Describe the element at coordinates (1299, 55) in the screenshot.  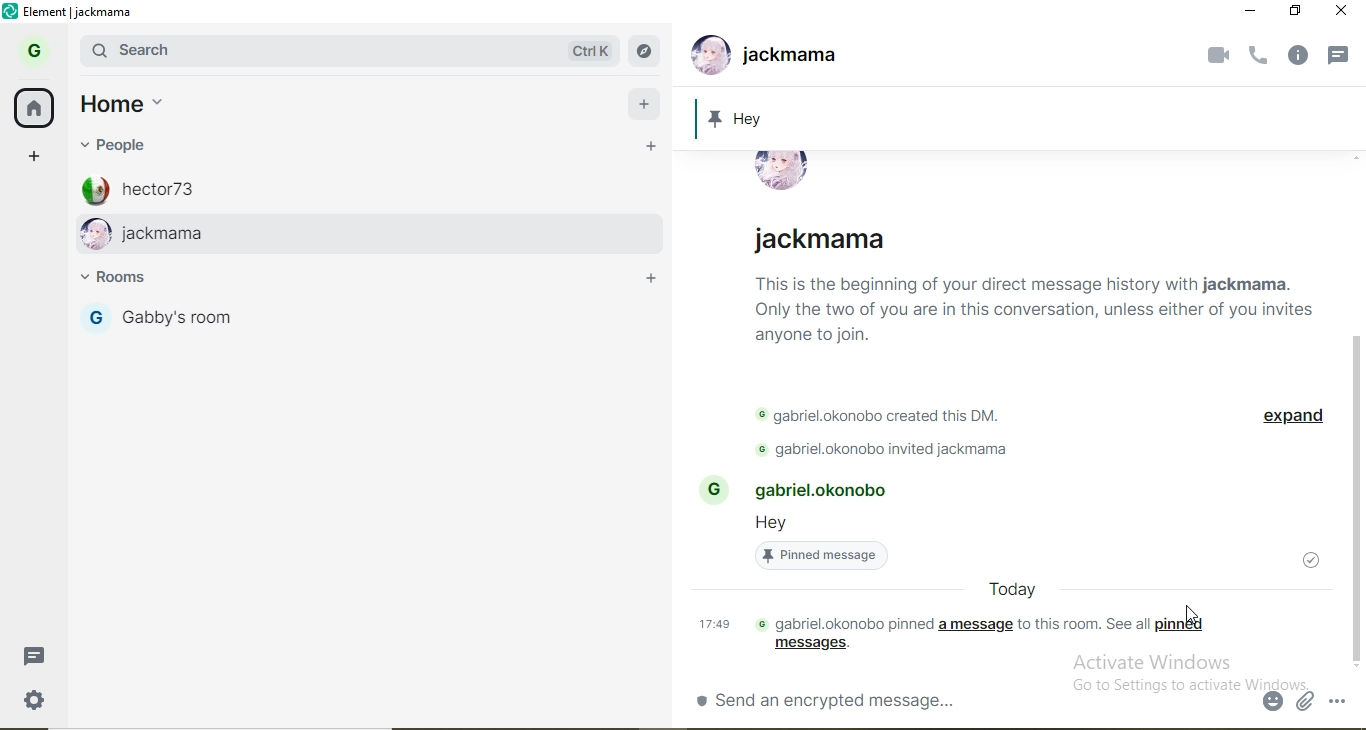
I see `` at that location.